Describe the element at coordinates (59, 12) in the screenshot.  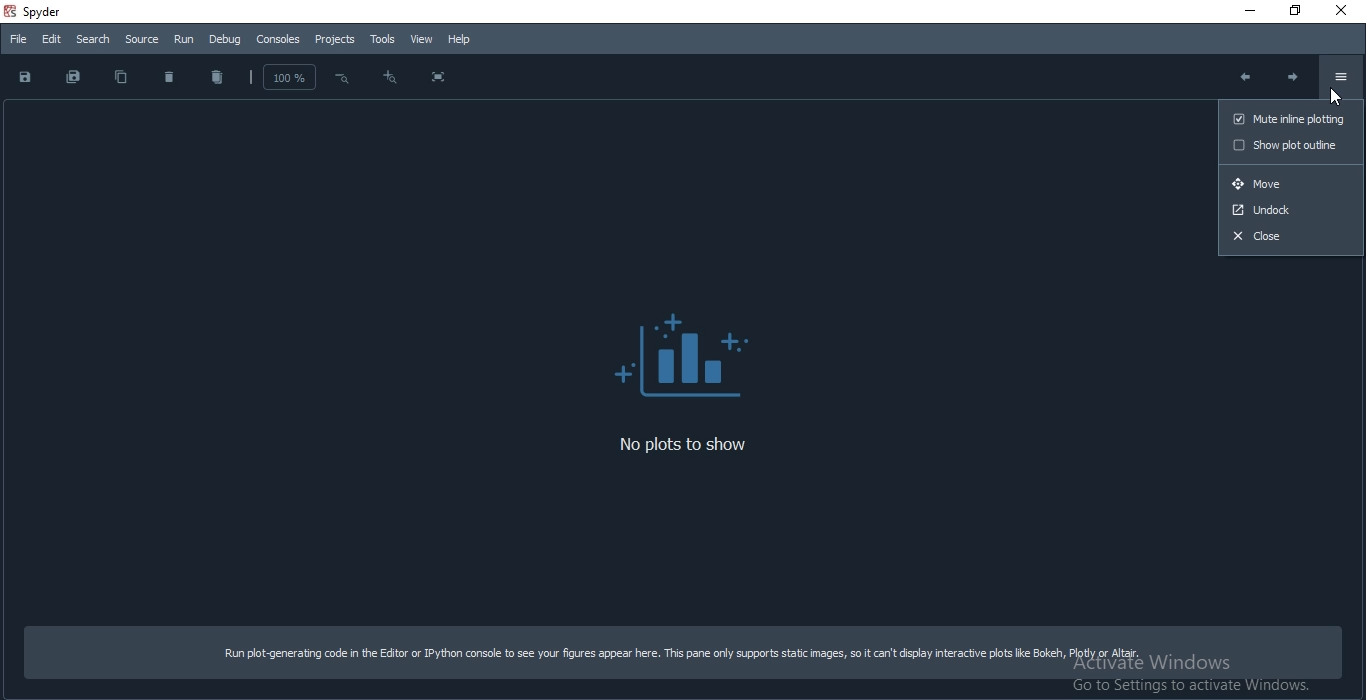
I see `spyder` at that location.